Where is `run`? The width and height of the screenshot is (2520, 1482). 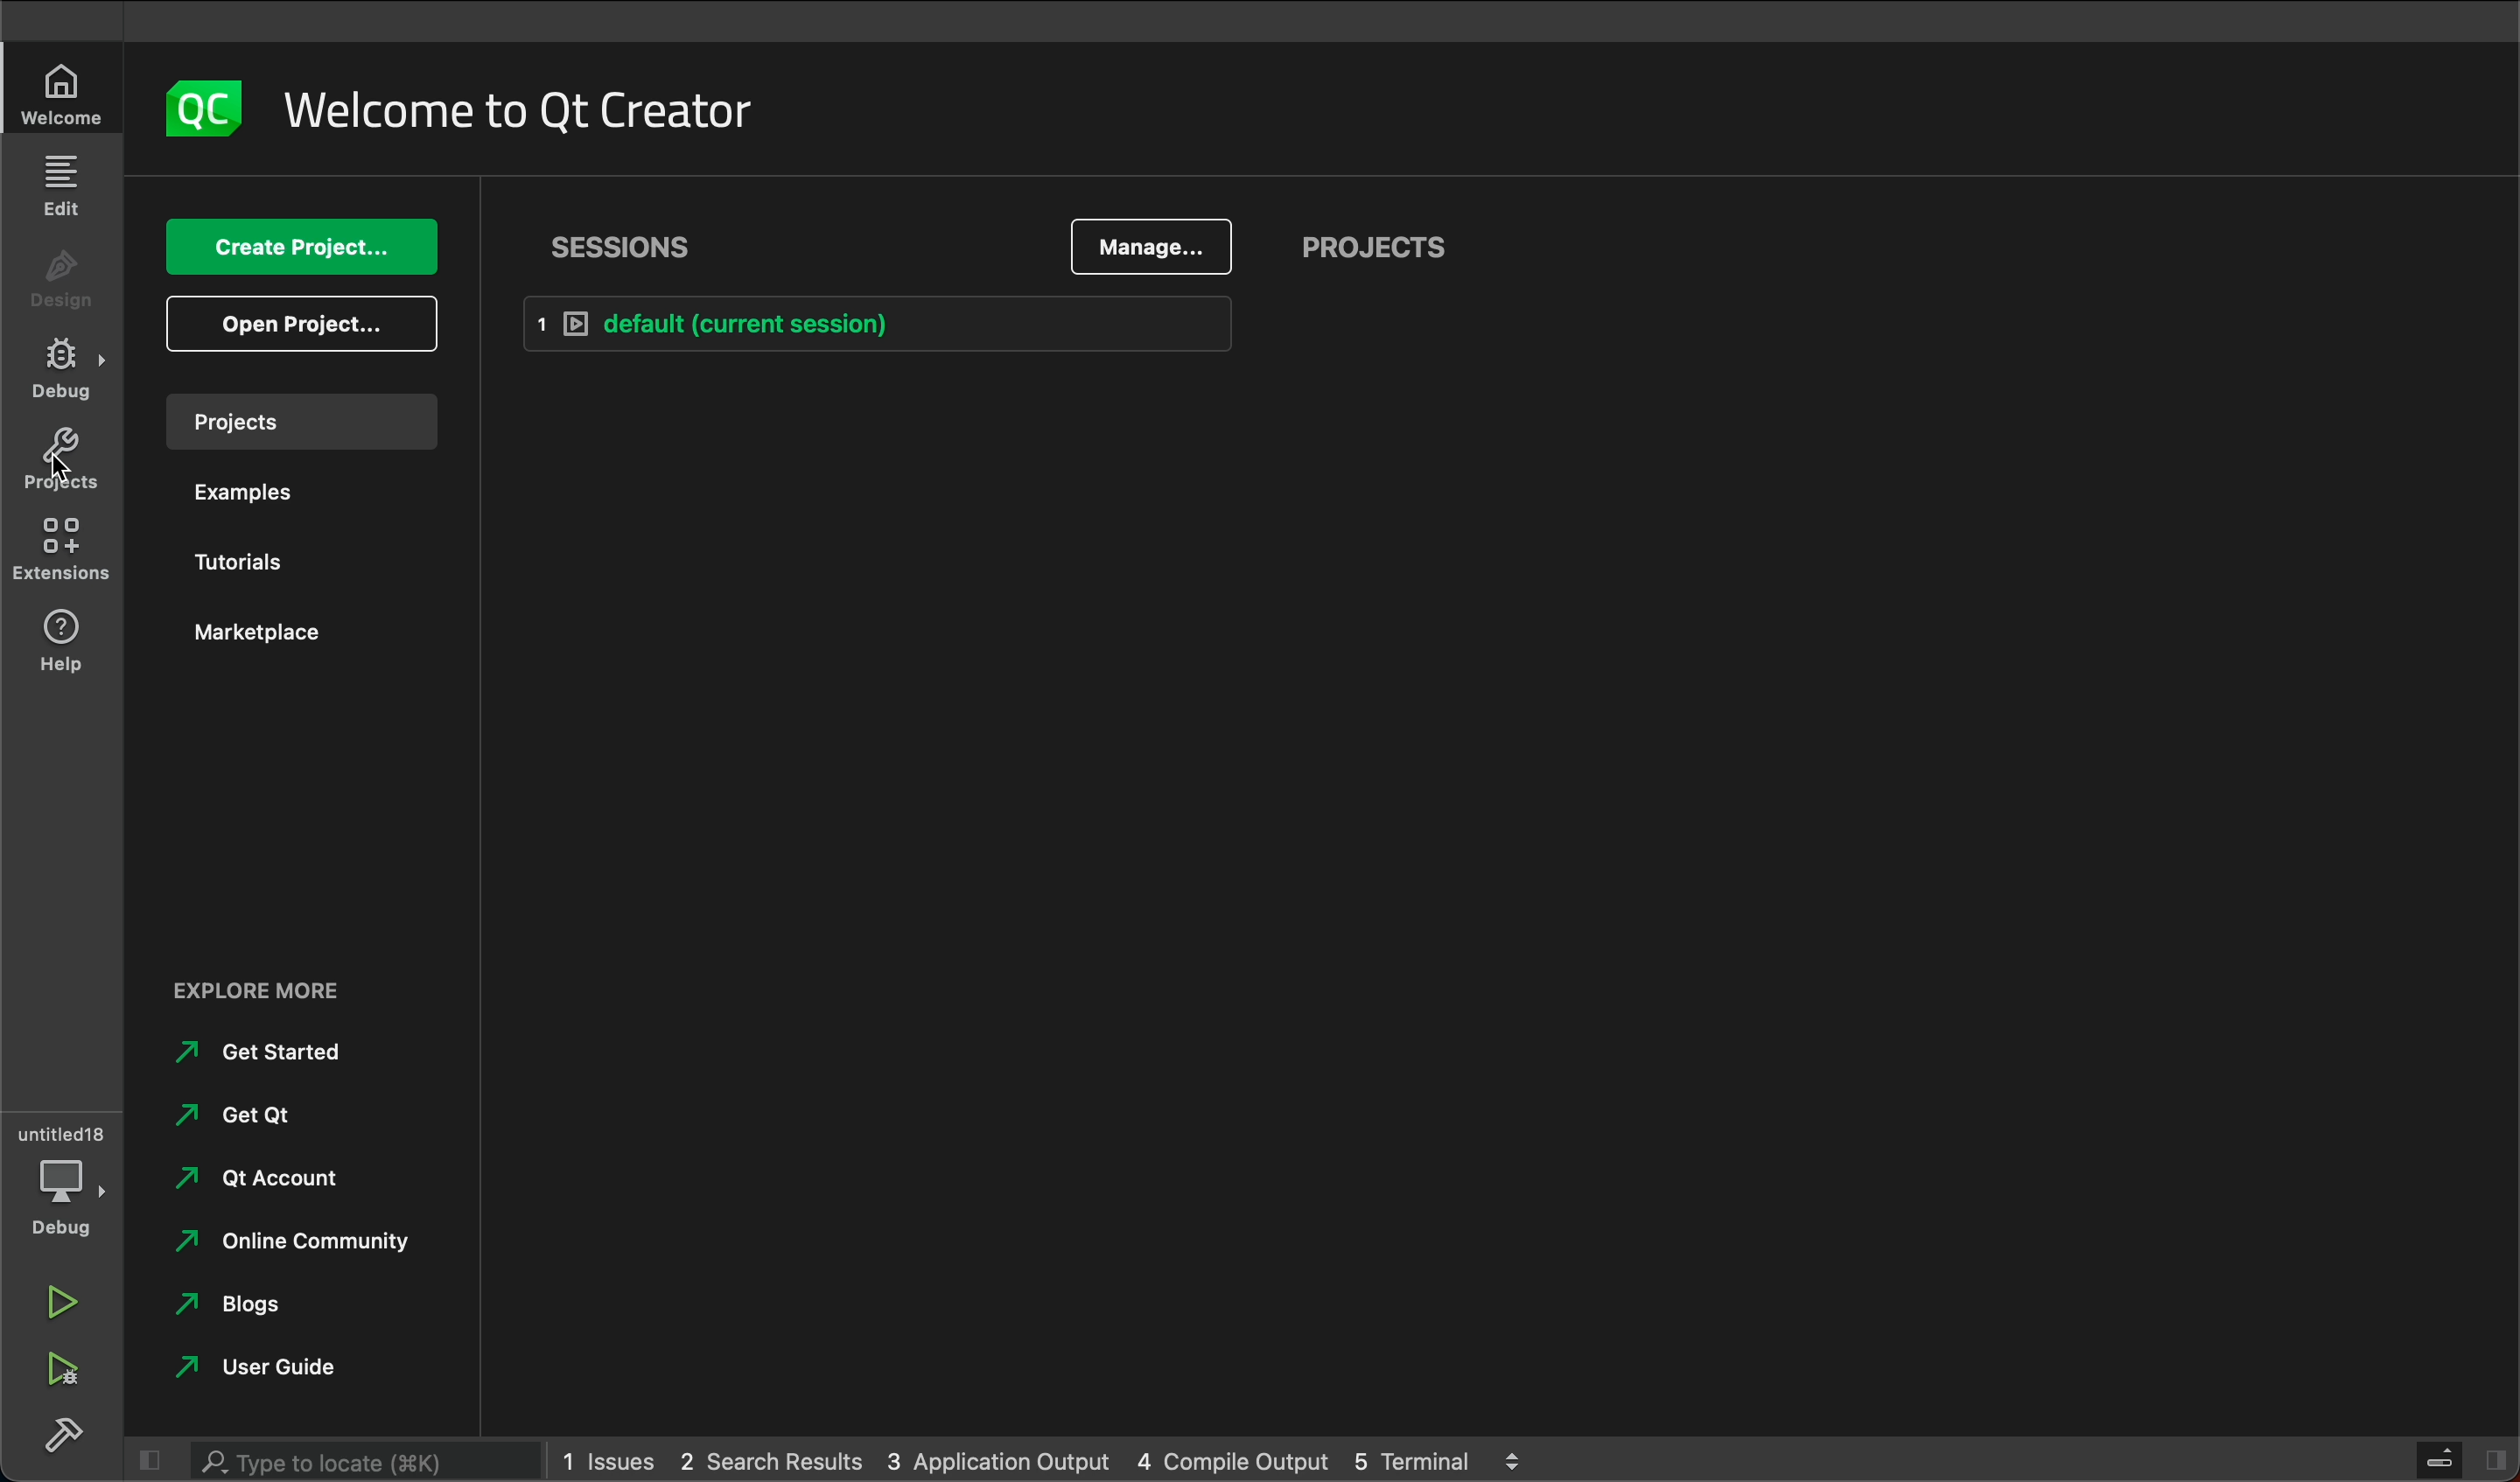
run is located at coordinates (67, 1302).